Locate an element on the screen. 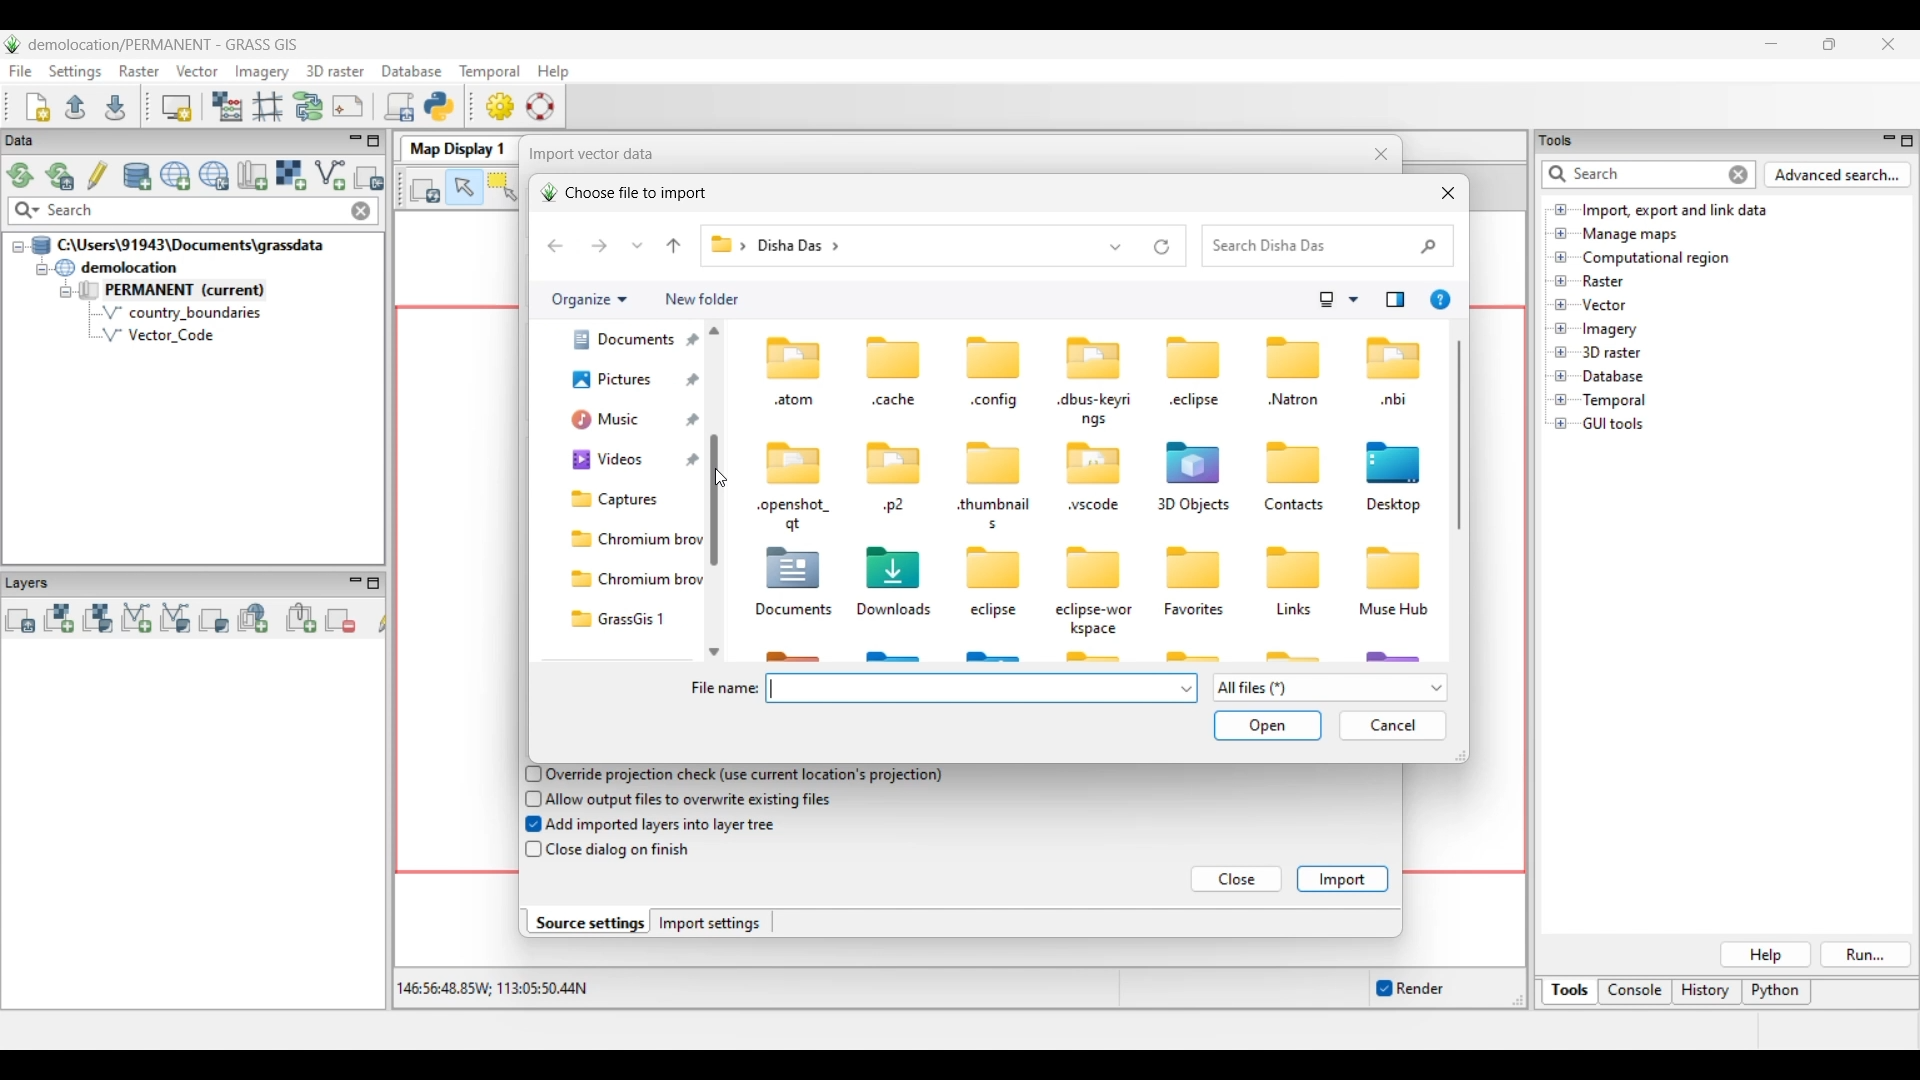 This screenshot has height=1080, width=1920. Click to open Database is located at coordinates (1561, 376).